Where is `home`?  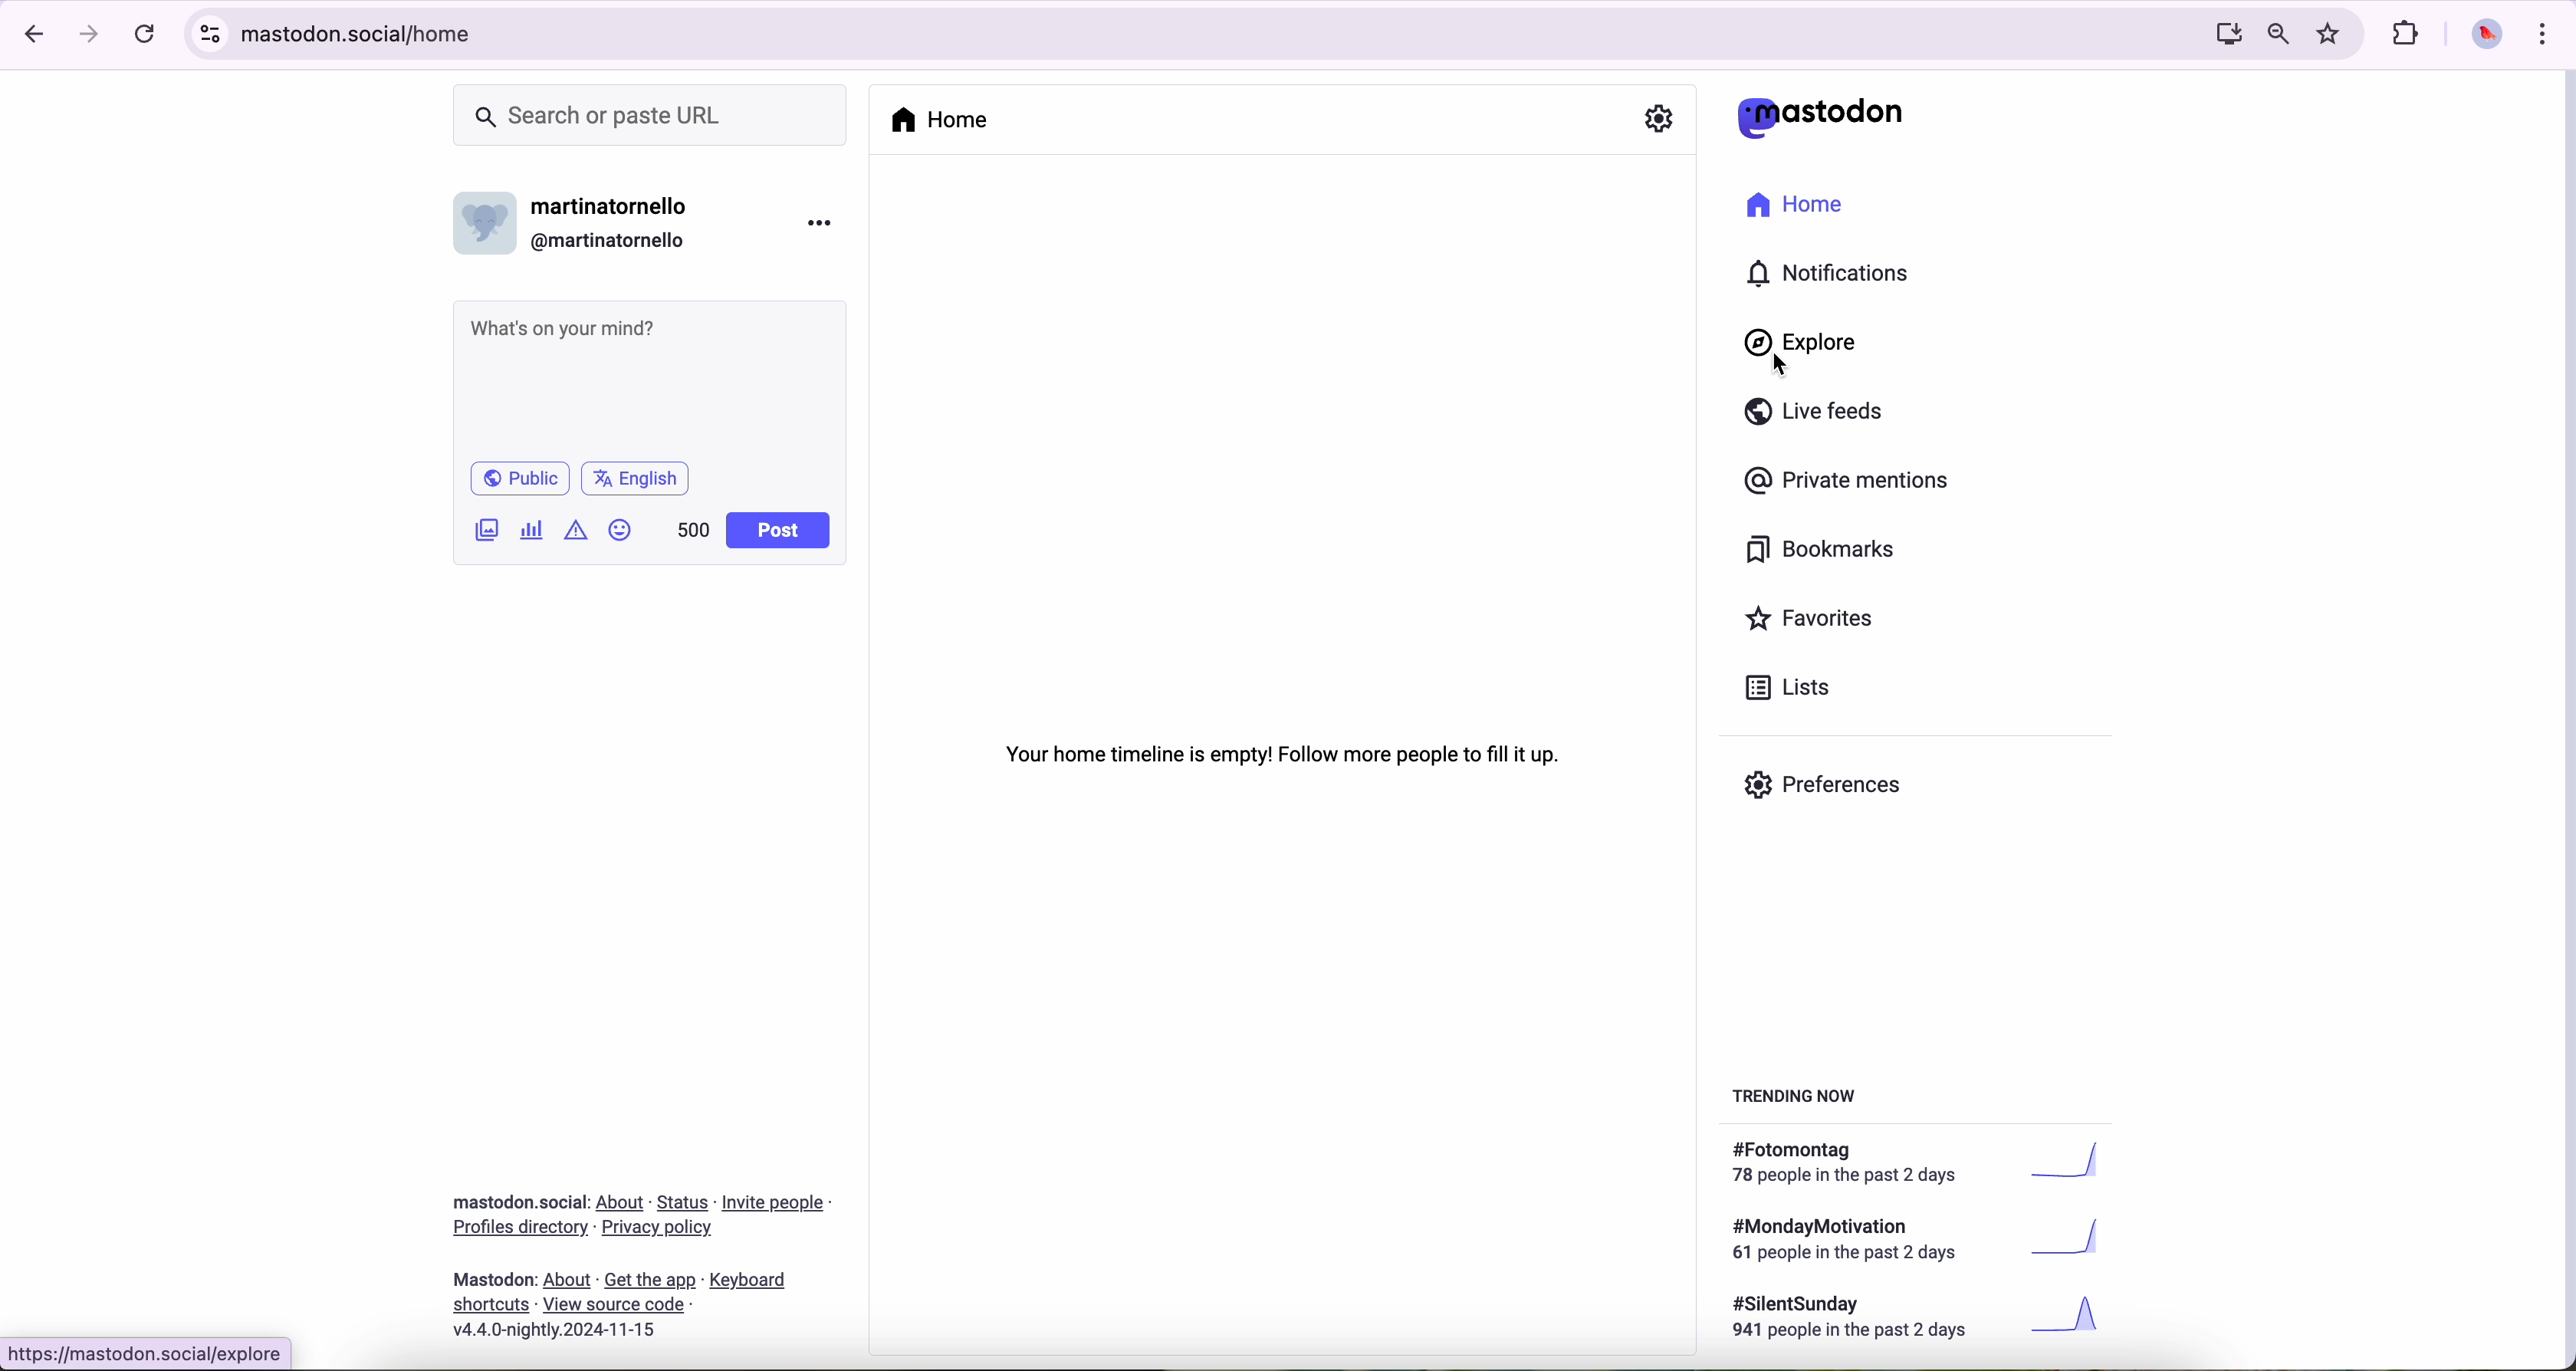 home is located at coordinates (1806, 209).